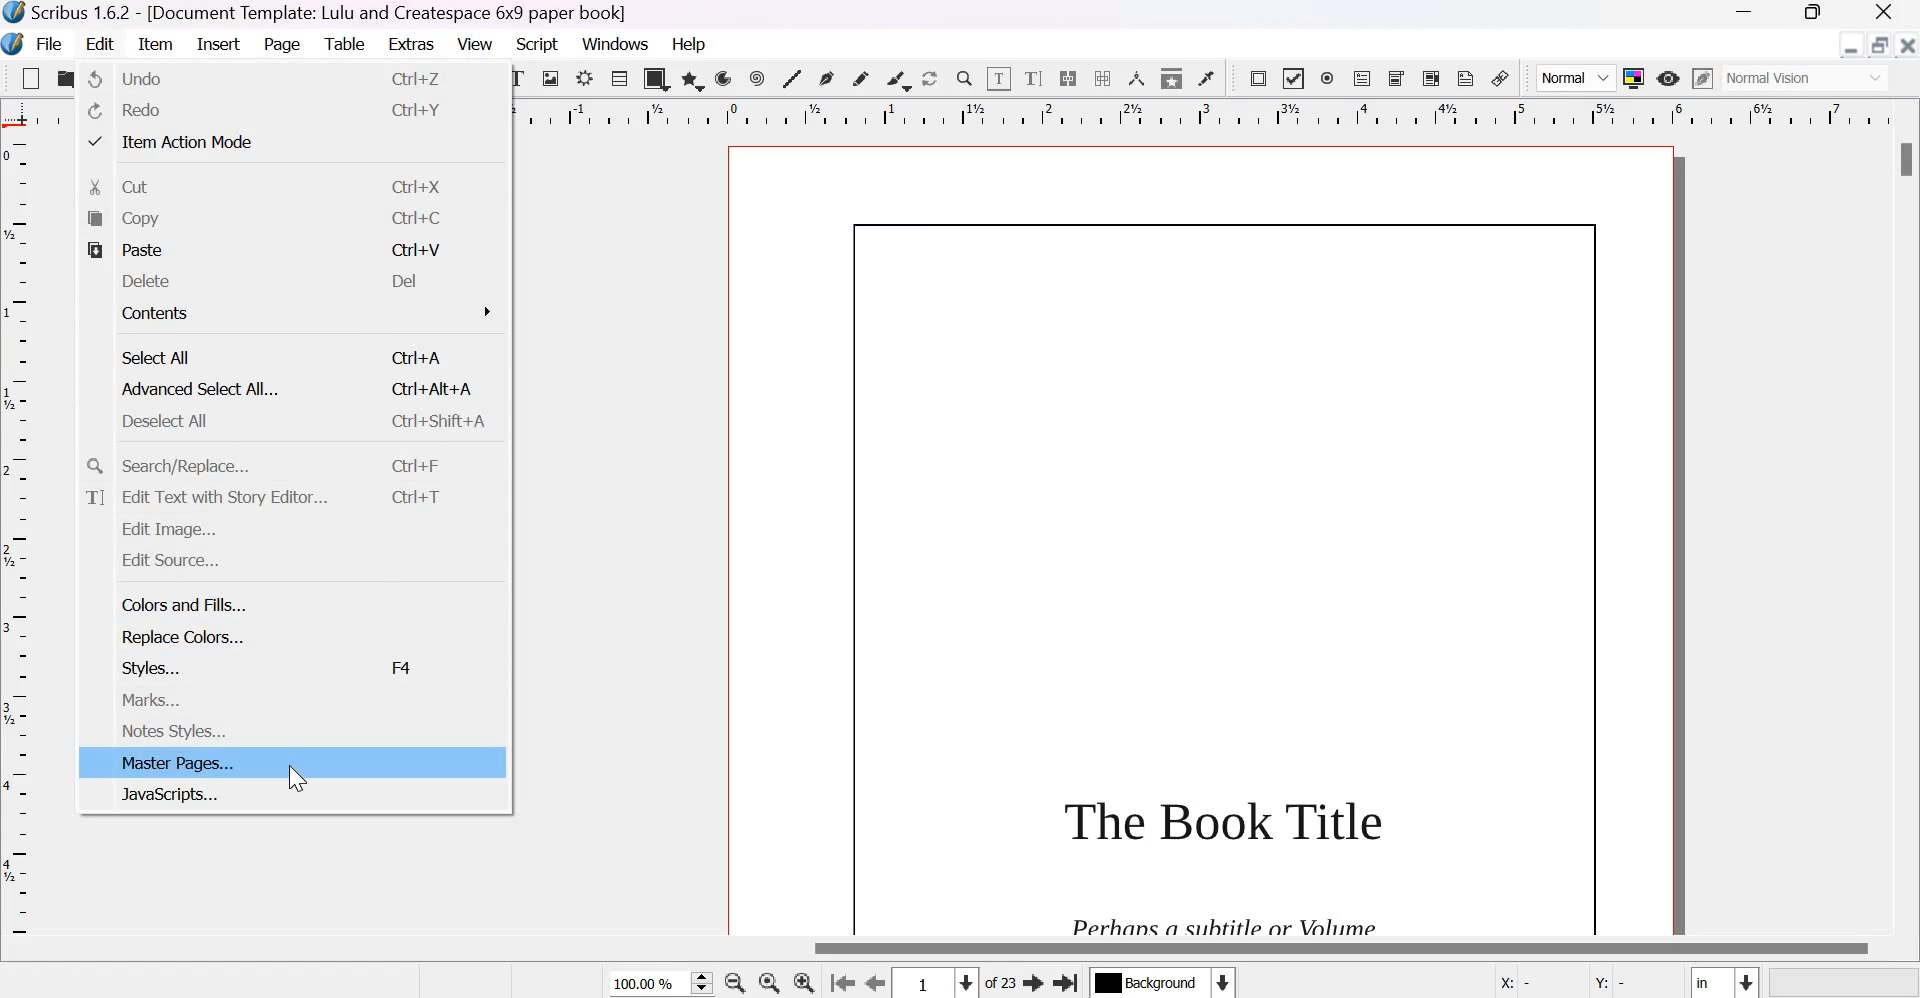 The height and width of the screenshot is (998, 1920). Describe the element at coordinates (474, 43) in the screenshot. I see `View` at that location.